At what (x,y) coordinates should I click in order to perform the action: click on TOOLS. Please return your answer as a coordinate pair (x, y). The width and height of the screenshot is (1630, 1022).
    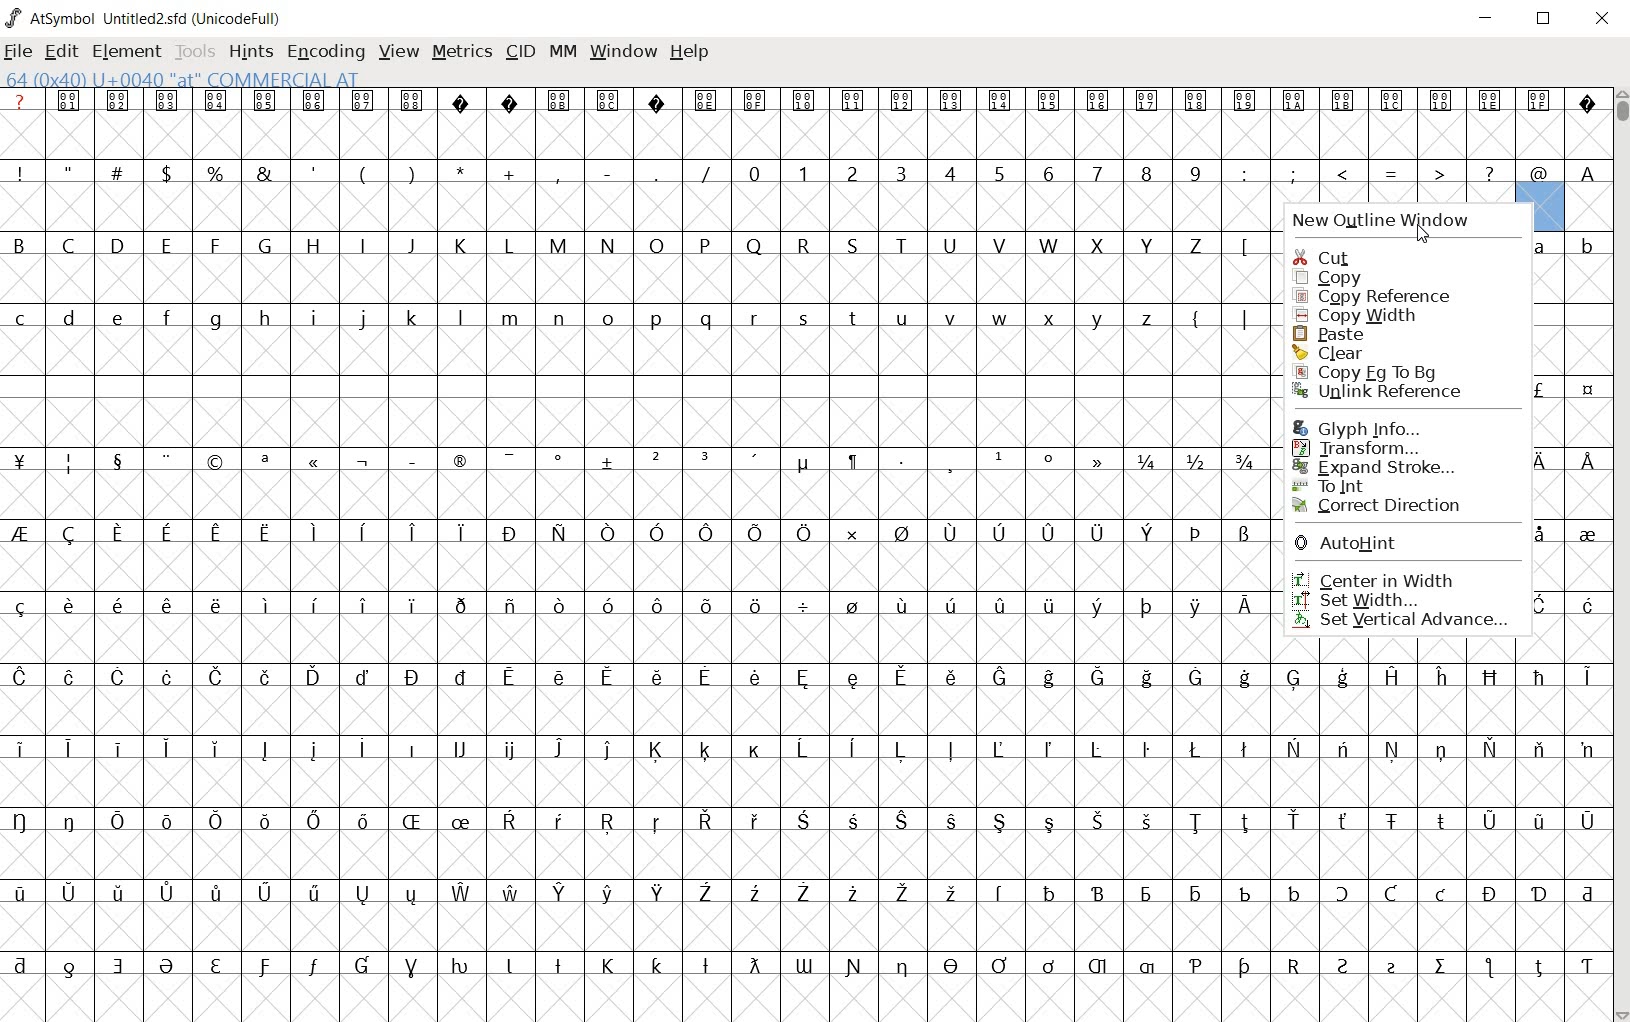
    Looking at the image, I should click on (194, 53).